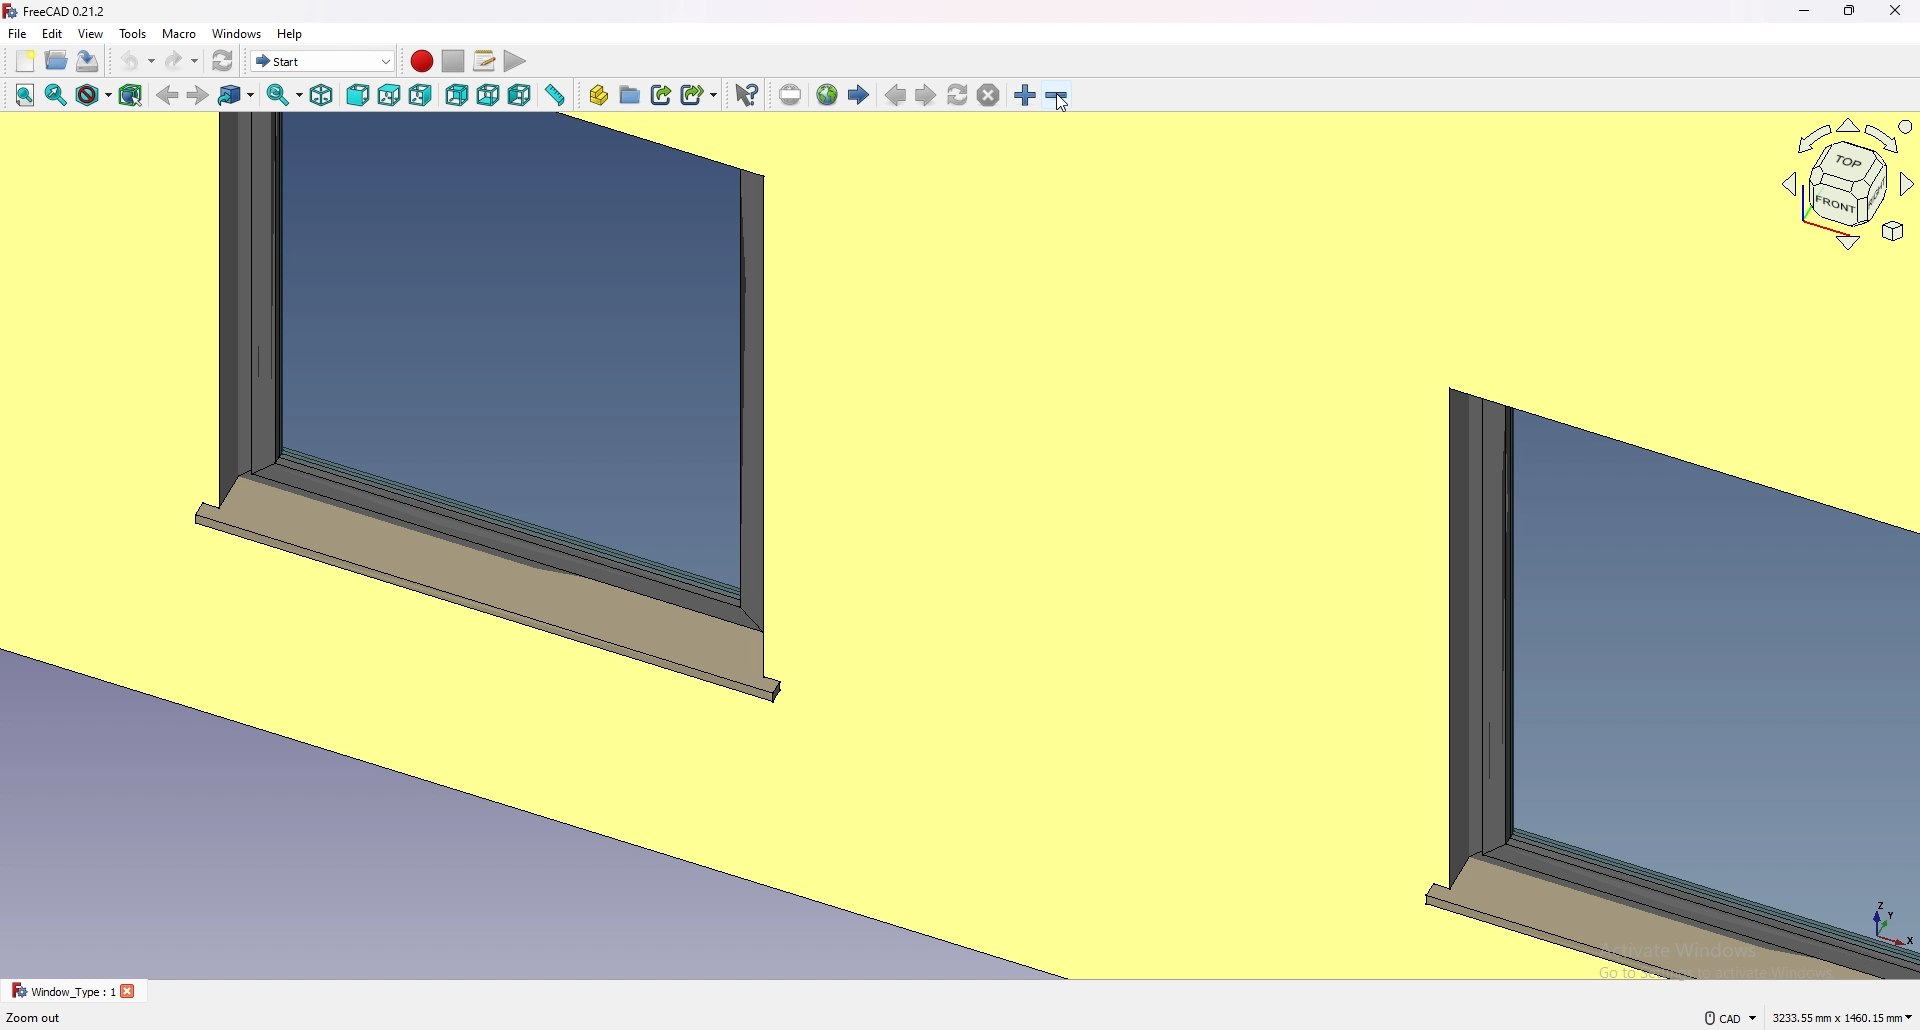  Describe the element at coordinates (631, 94) in the screenshot. I see `create group` at that location.